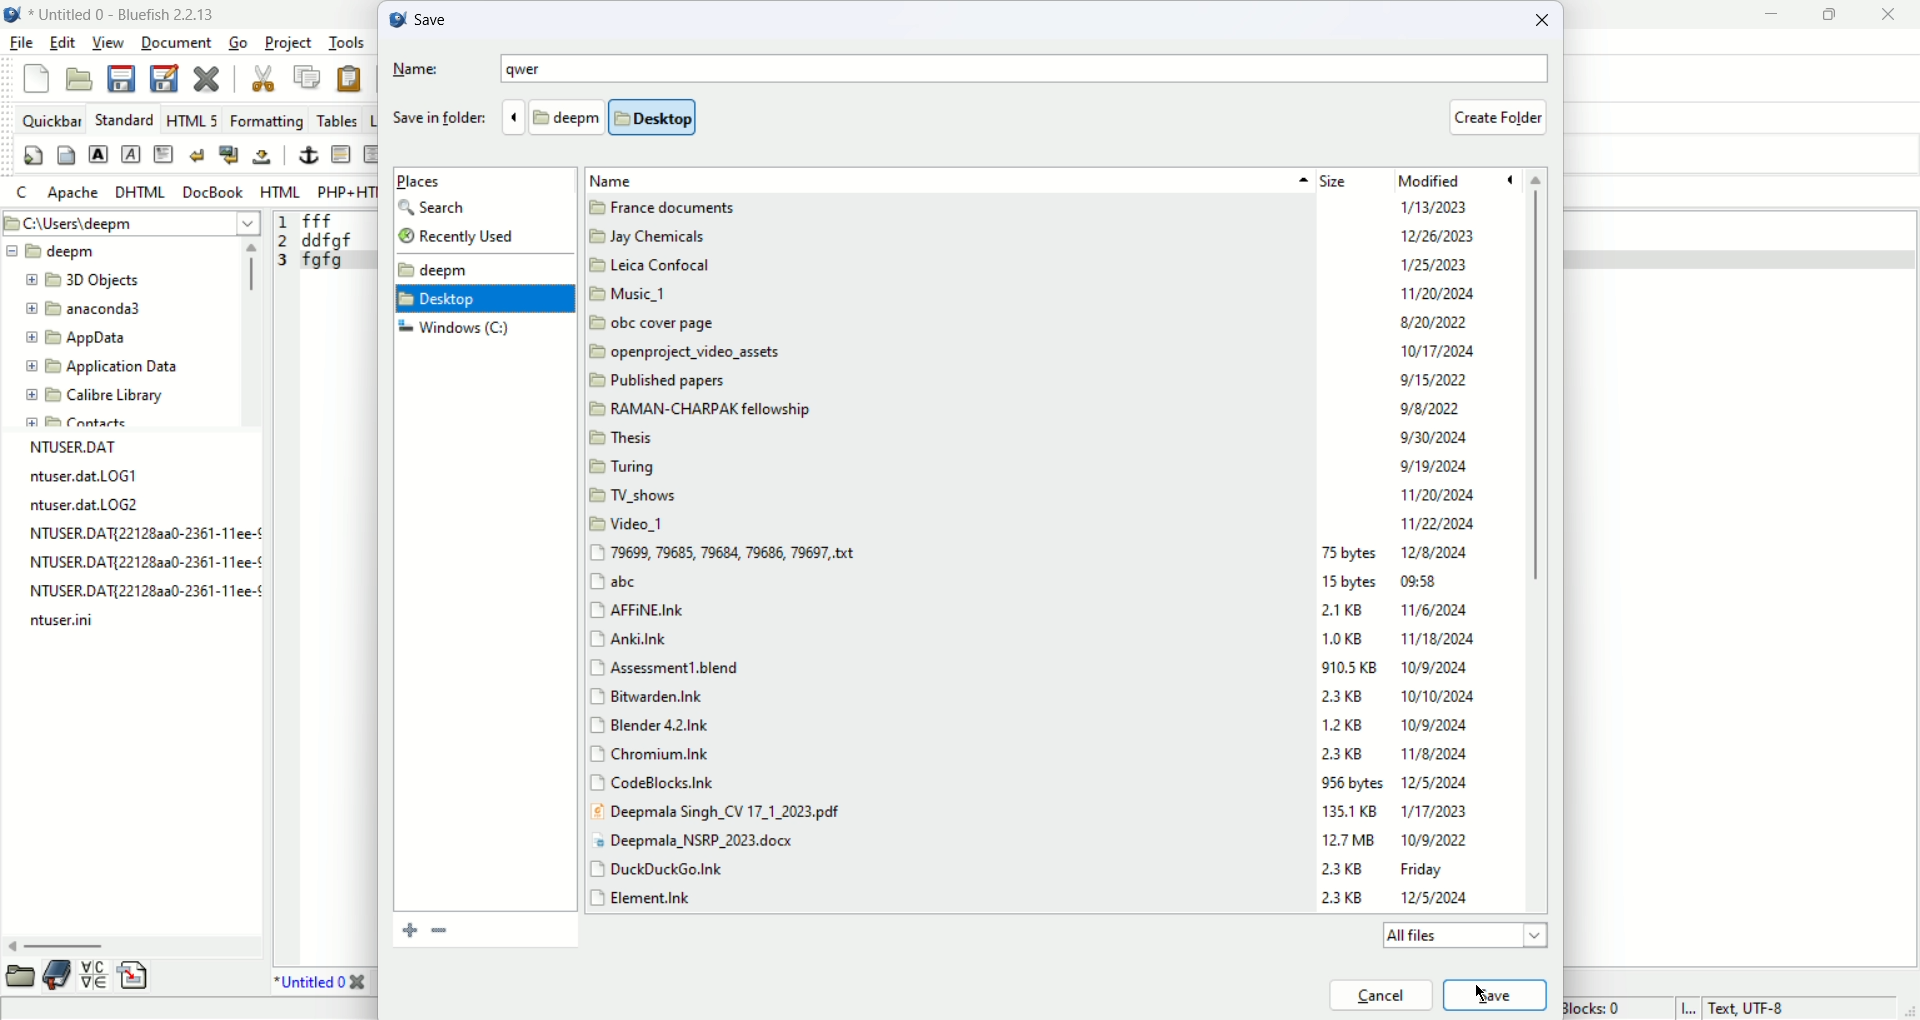 This screenshot has width=1920, height=1020. What do you see at coordinates (286, 41) in the screenshot?
I see `project` at bounding box center [286, 41].